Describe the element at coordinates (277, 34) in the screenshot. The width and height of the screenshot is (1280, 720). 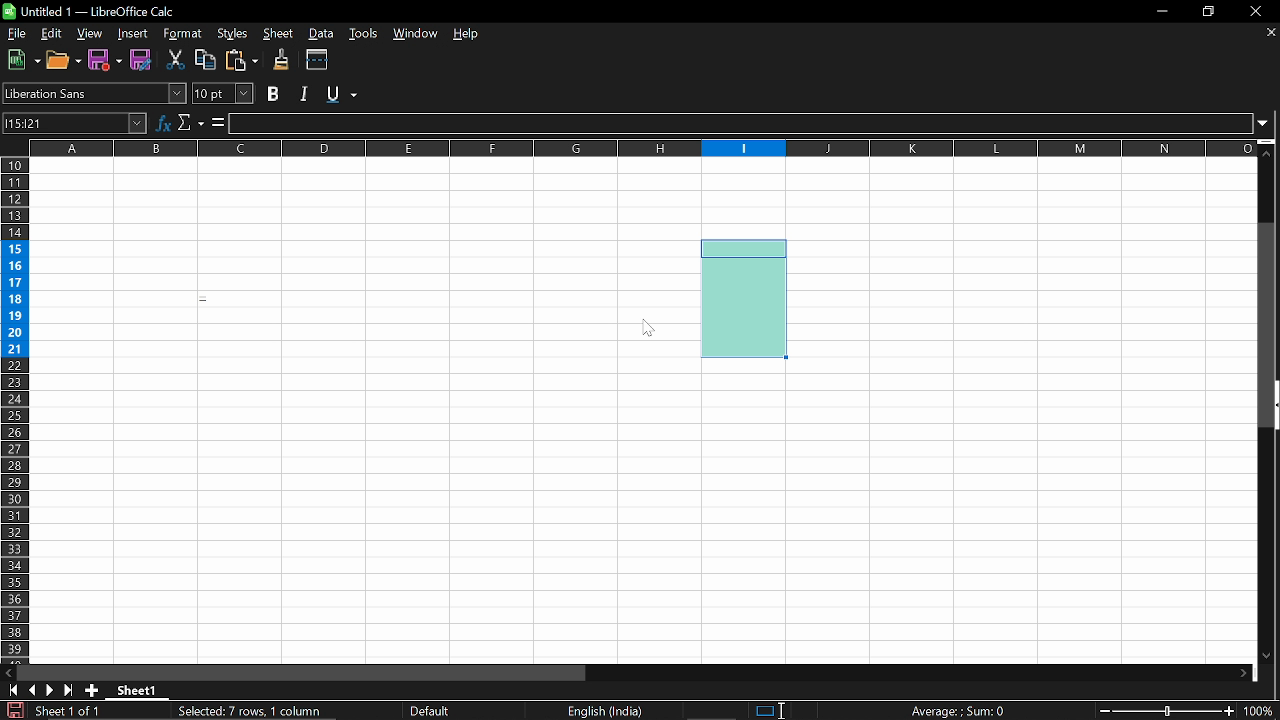
I see `Sheet` at that location.